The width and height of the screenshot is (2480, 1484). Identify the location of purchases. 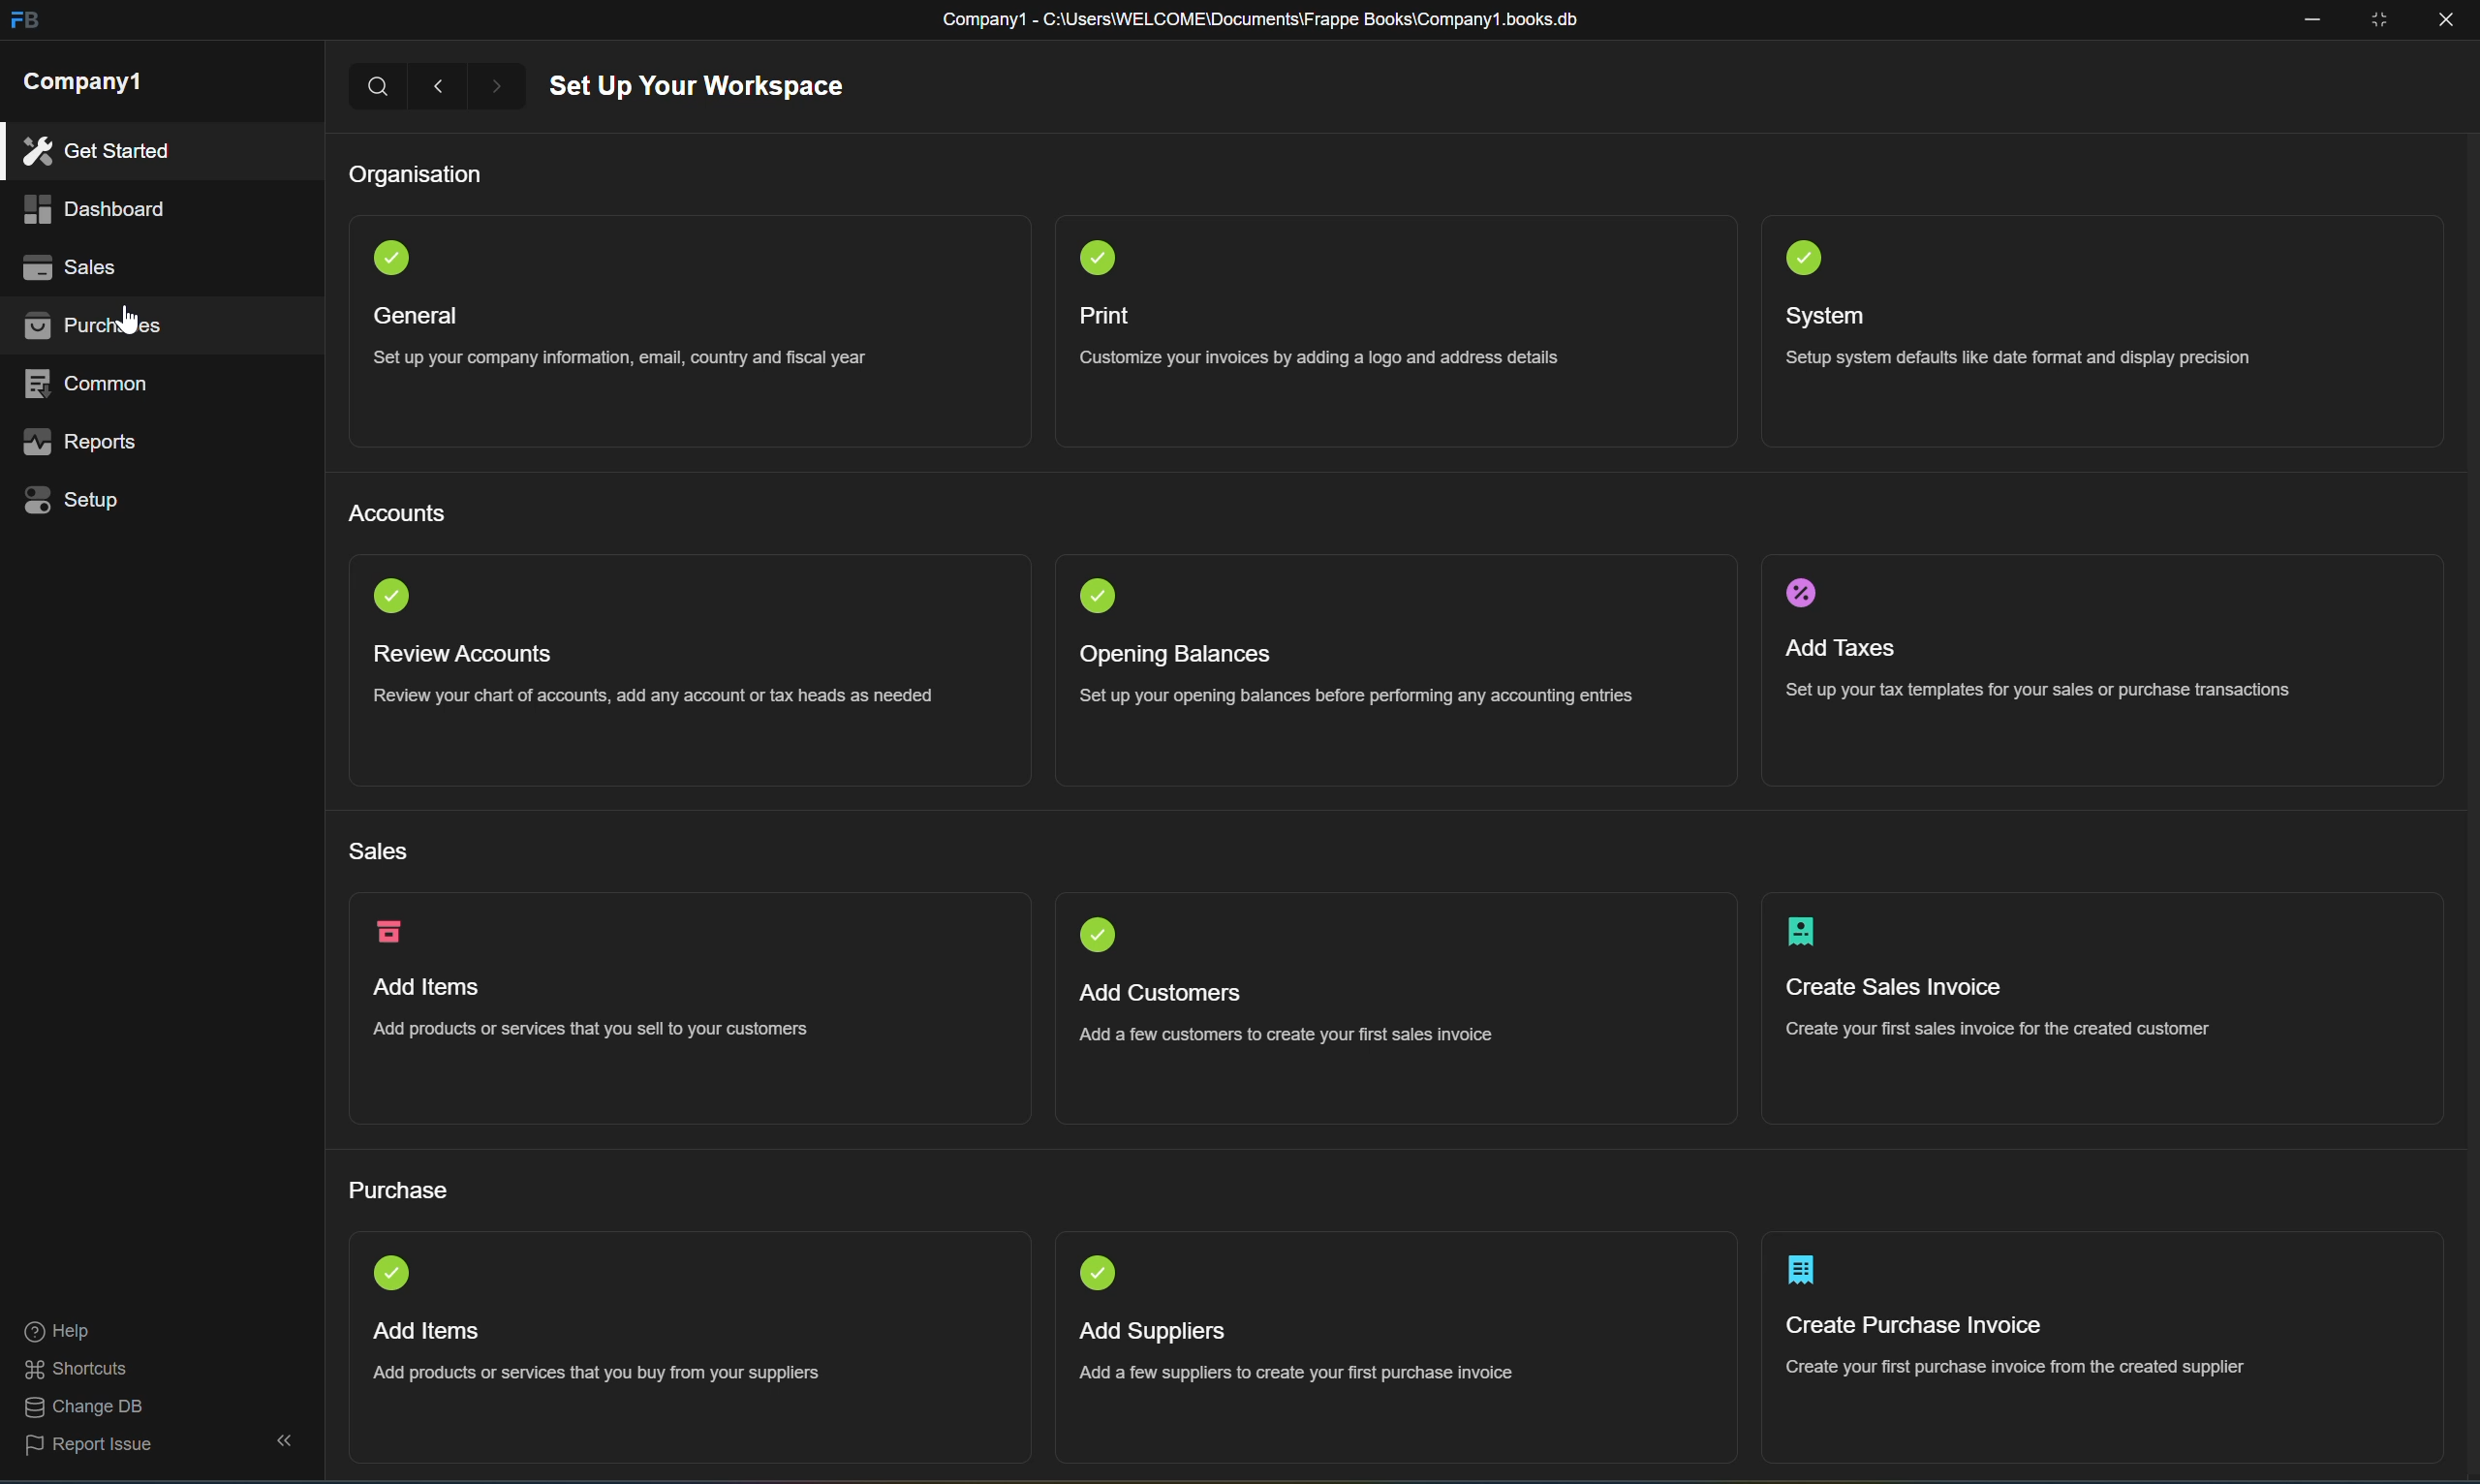
(96, 332).